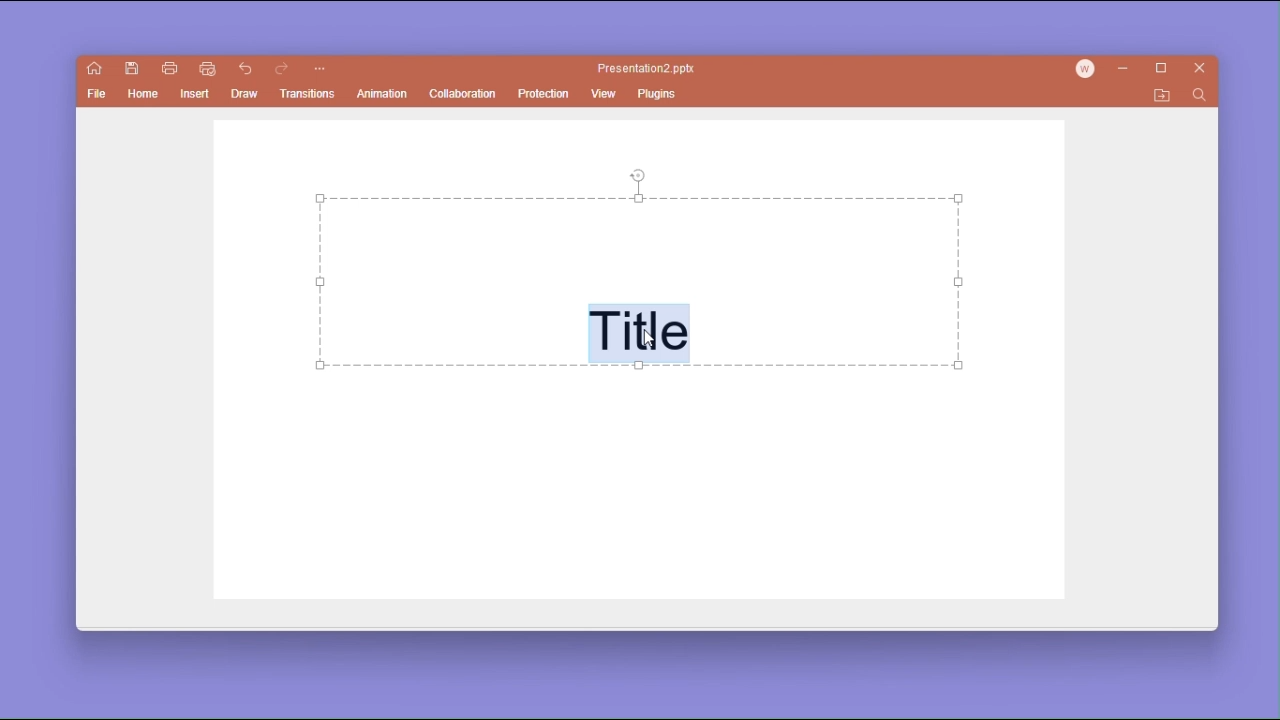 The height and width of the screenshot is (720, 1280). What do you see at coordinates (282, 70) in the screenshot?
I see `go forward` at bounding box center [282, 70].